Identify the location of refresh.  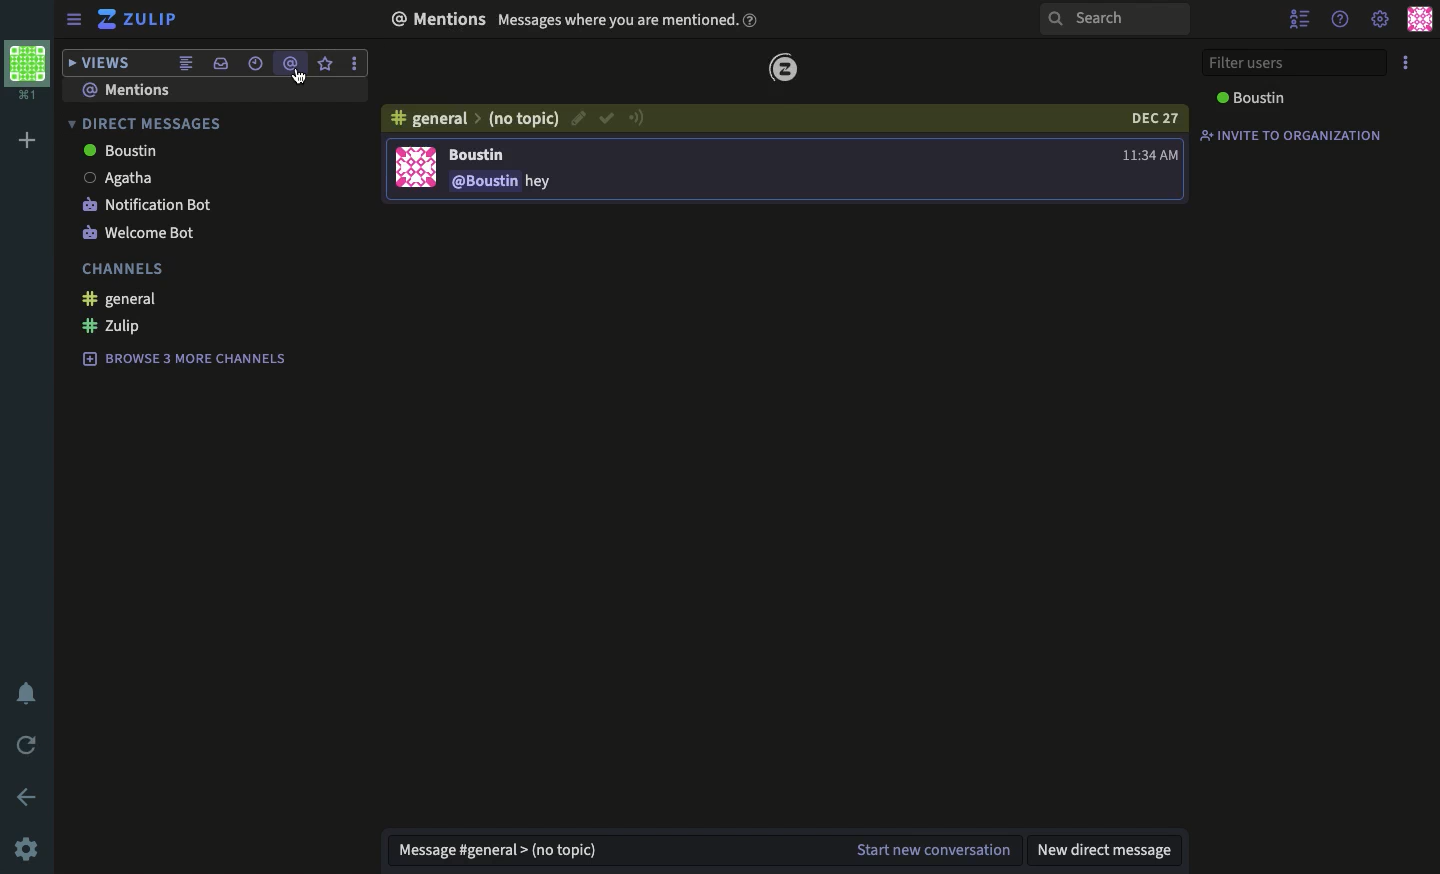
(27, 742).